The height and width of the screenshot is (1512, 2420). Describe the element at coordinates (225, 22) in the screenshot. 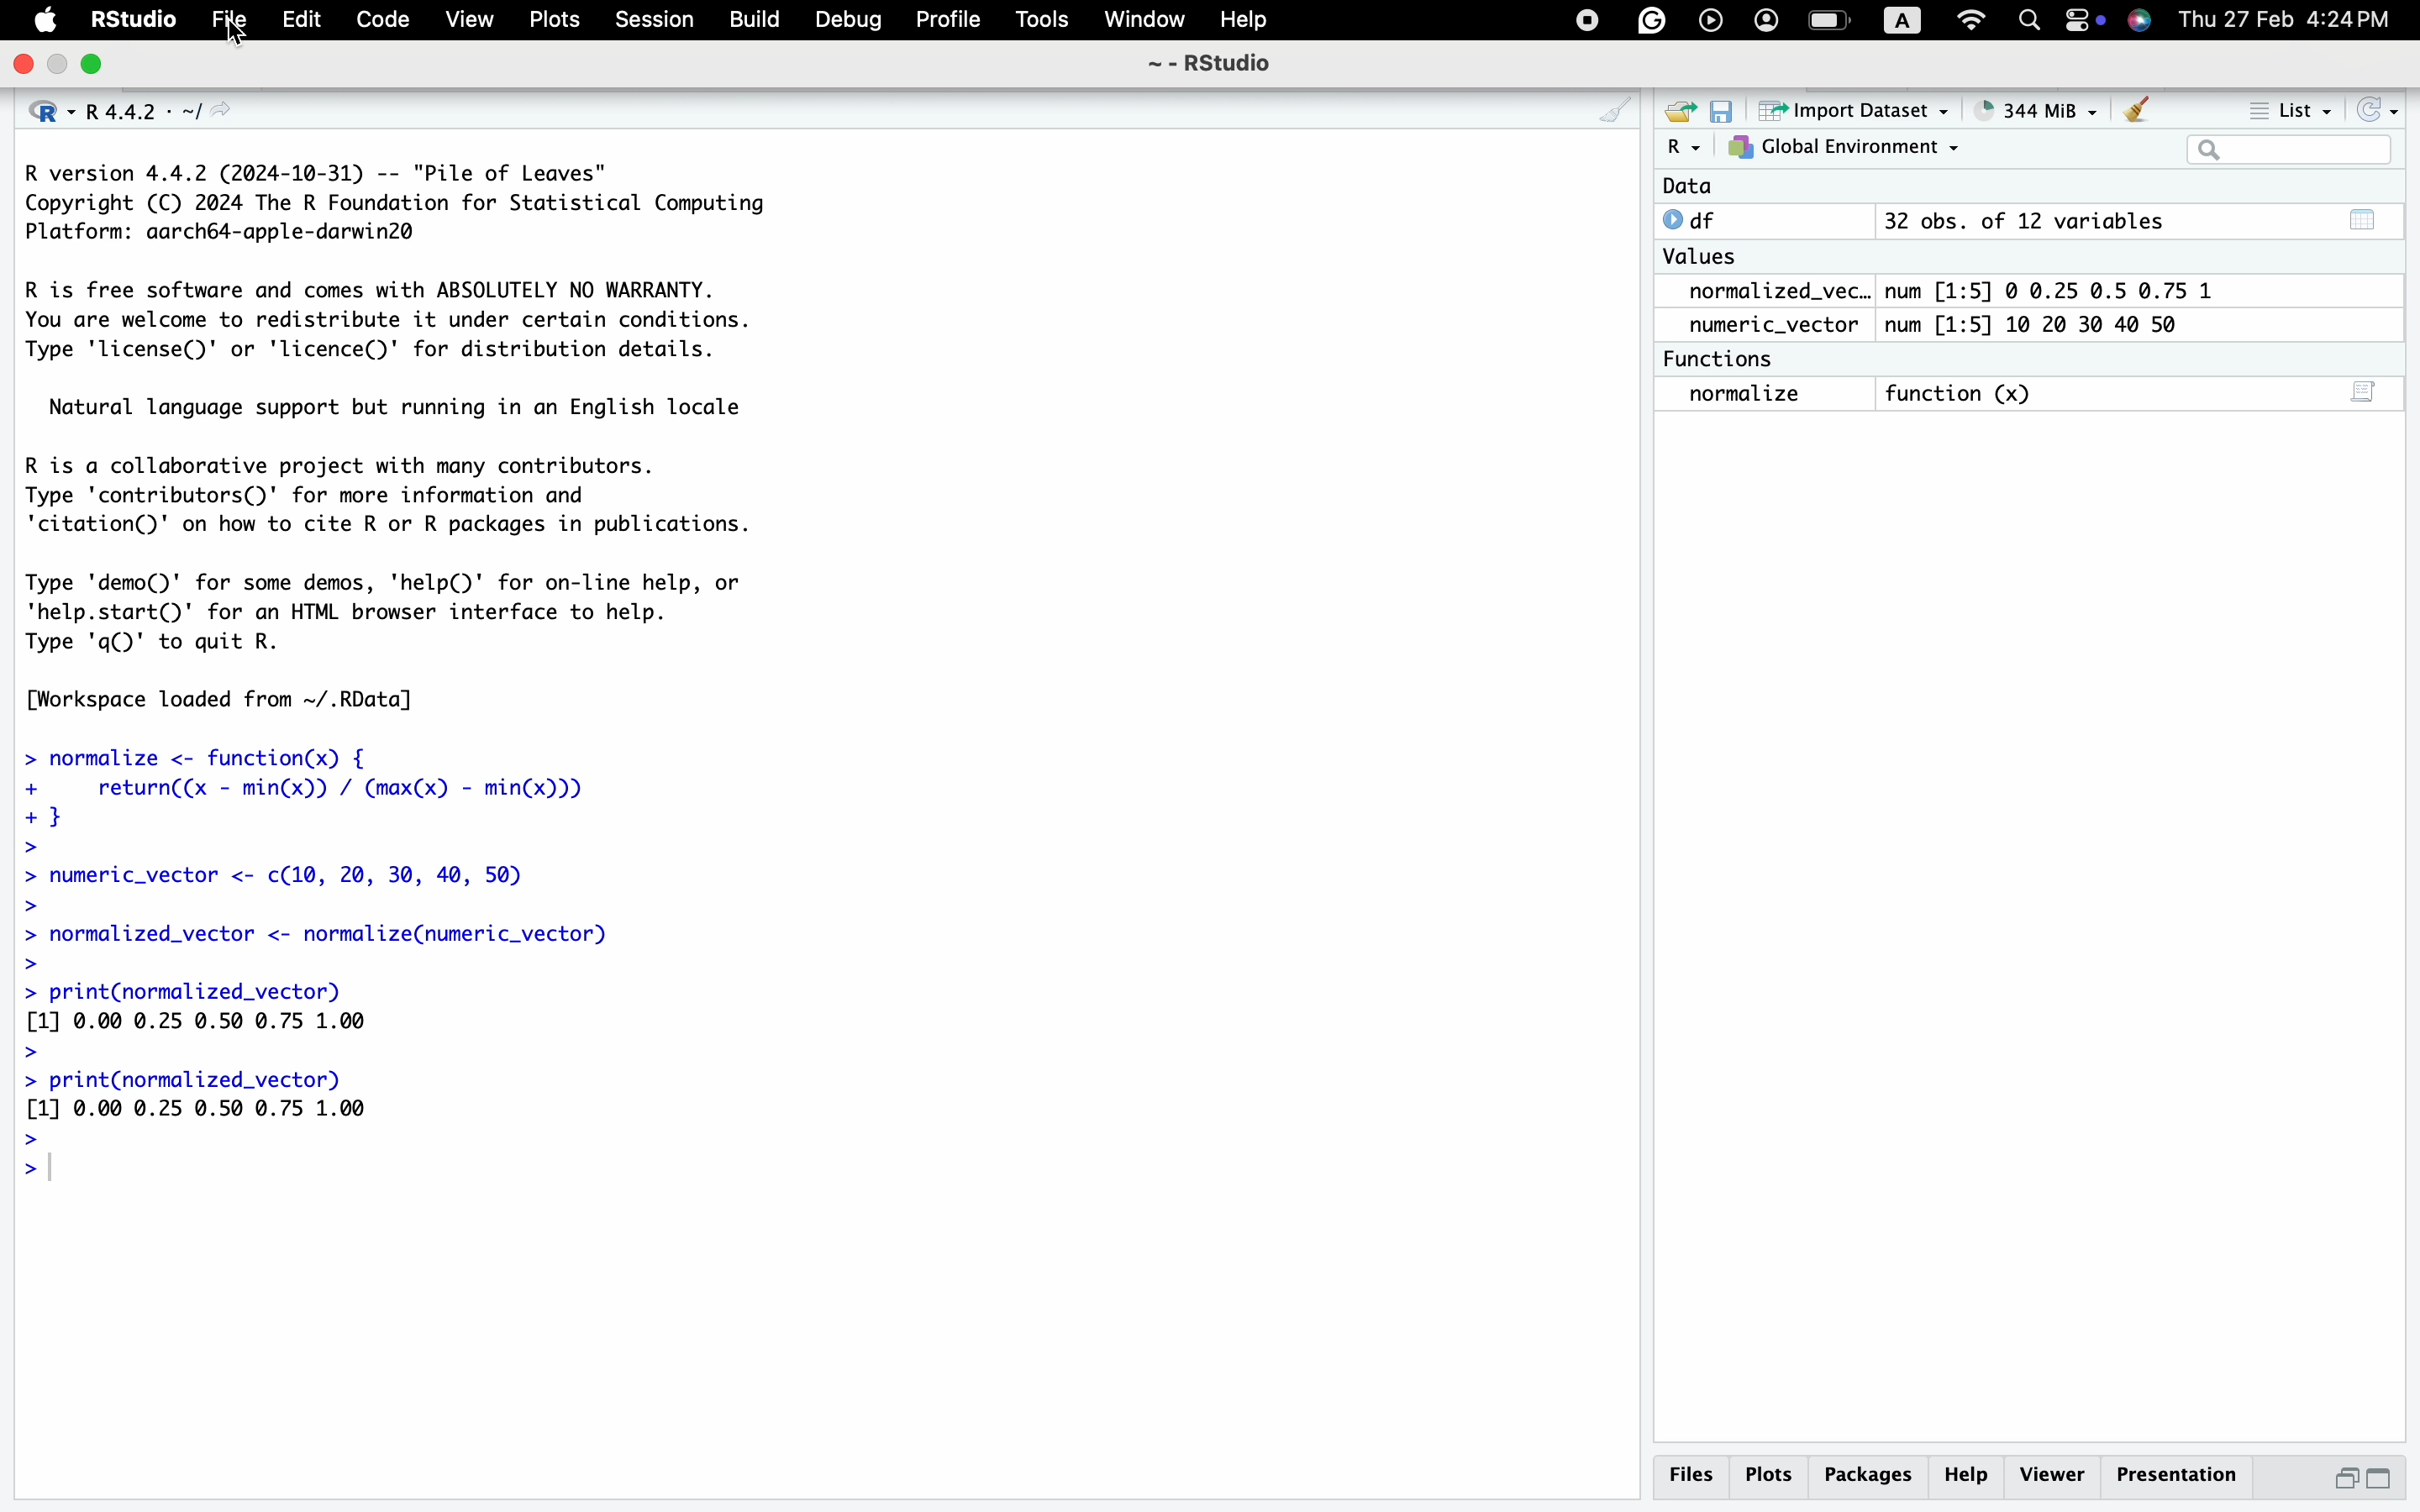

I see `File` at that location.